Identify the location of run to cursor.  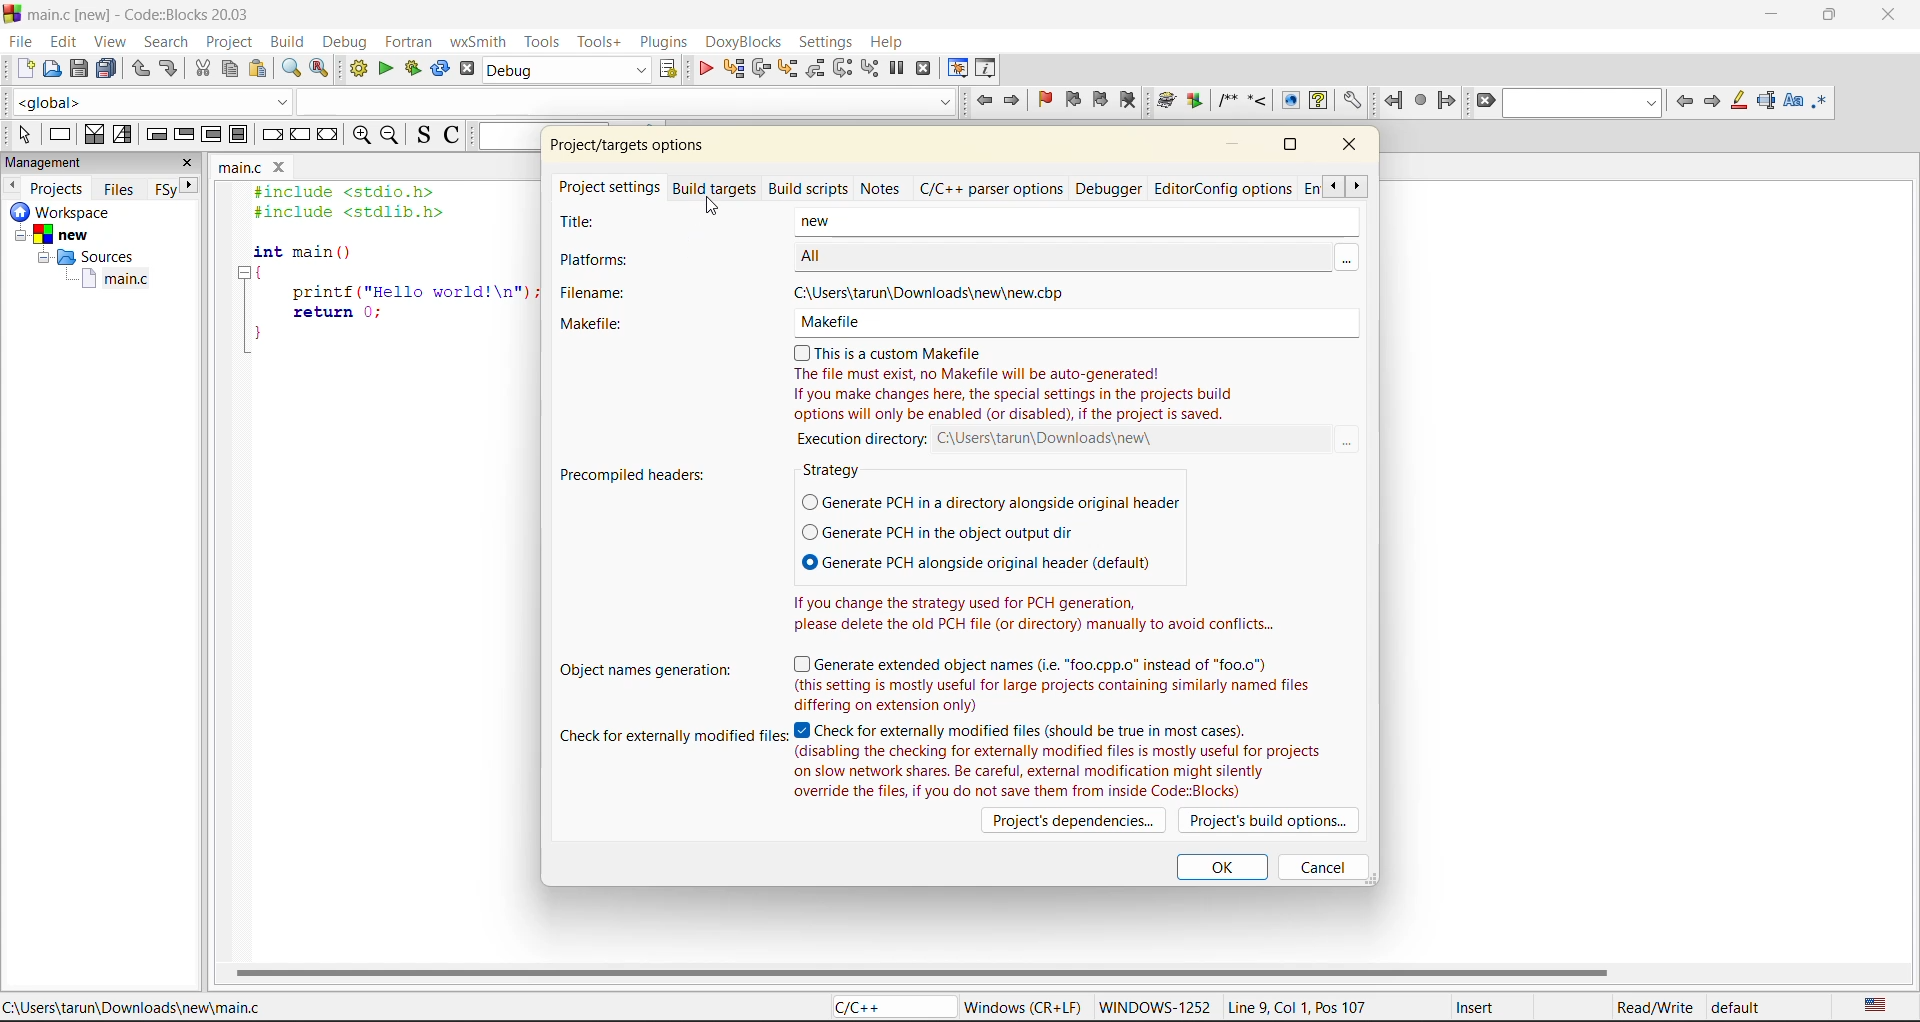
(733, 67).